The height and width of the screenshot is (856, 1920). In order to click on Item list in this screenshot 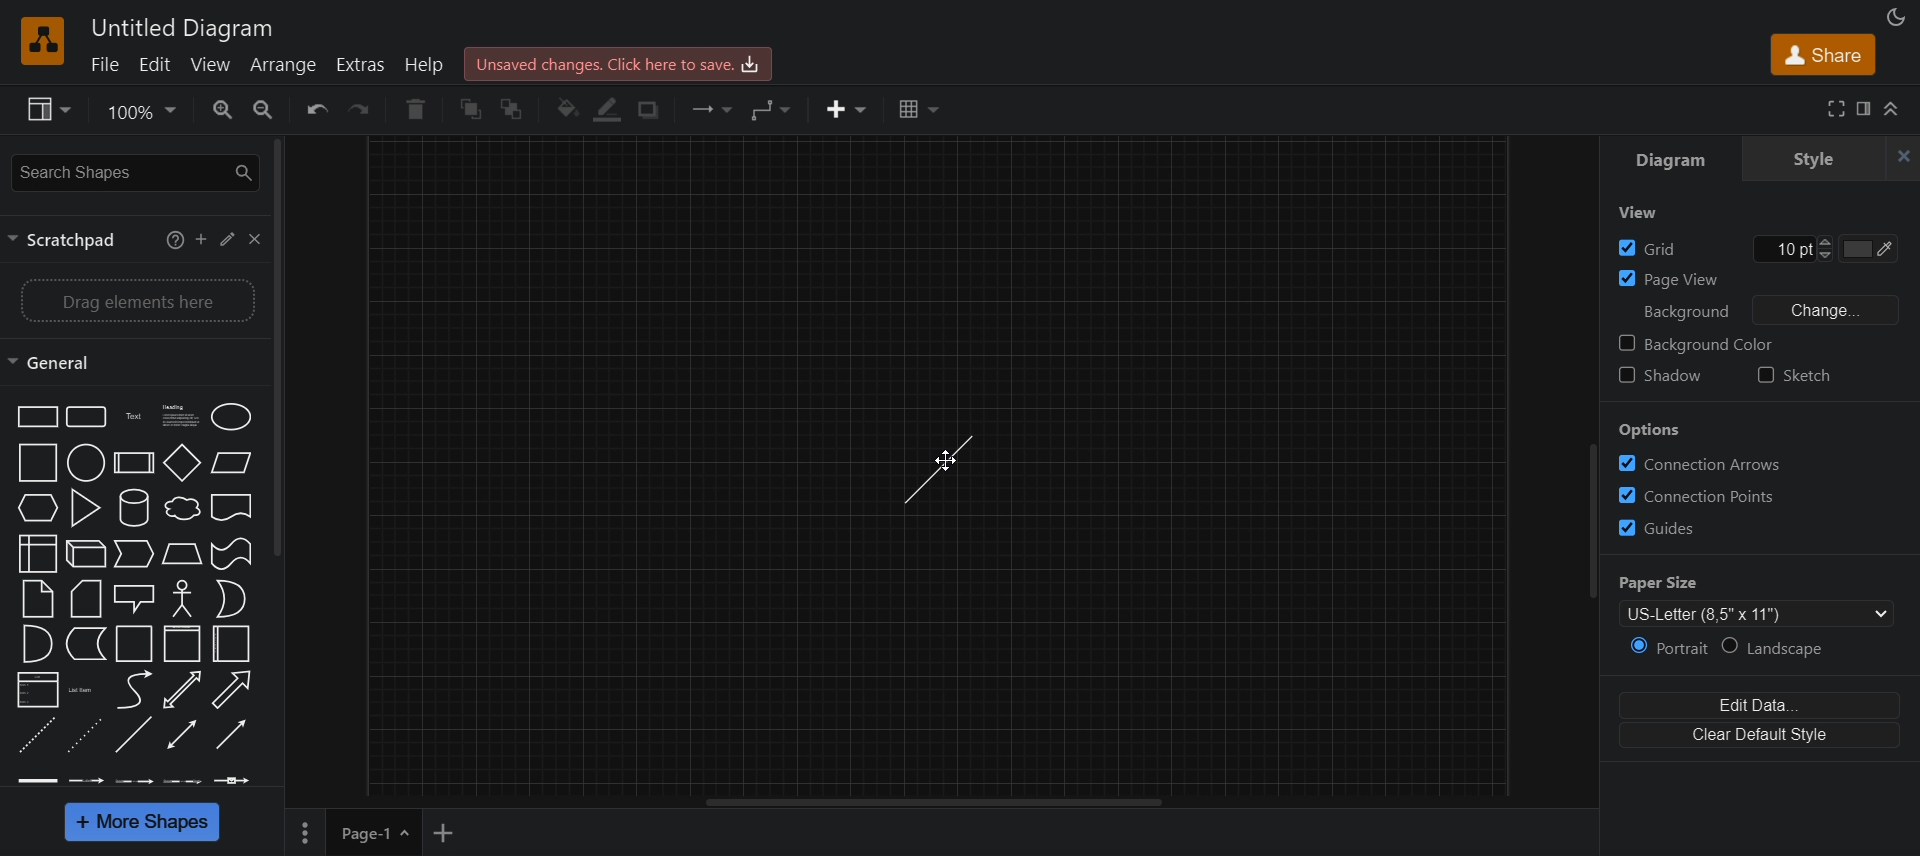, I will do `click(83, 690)`.